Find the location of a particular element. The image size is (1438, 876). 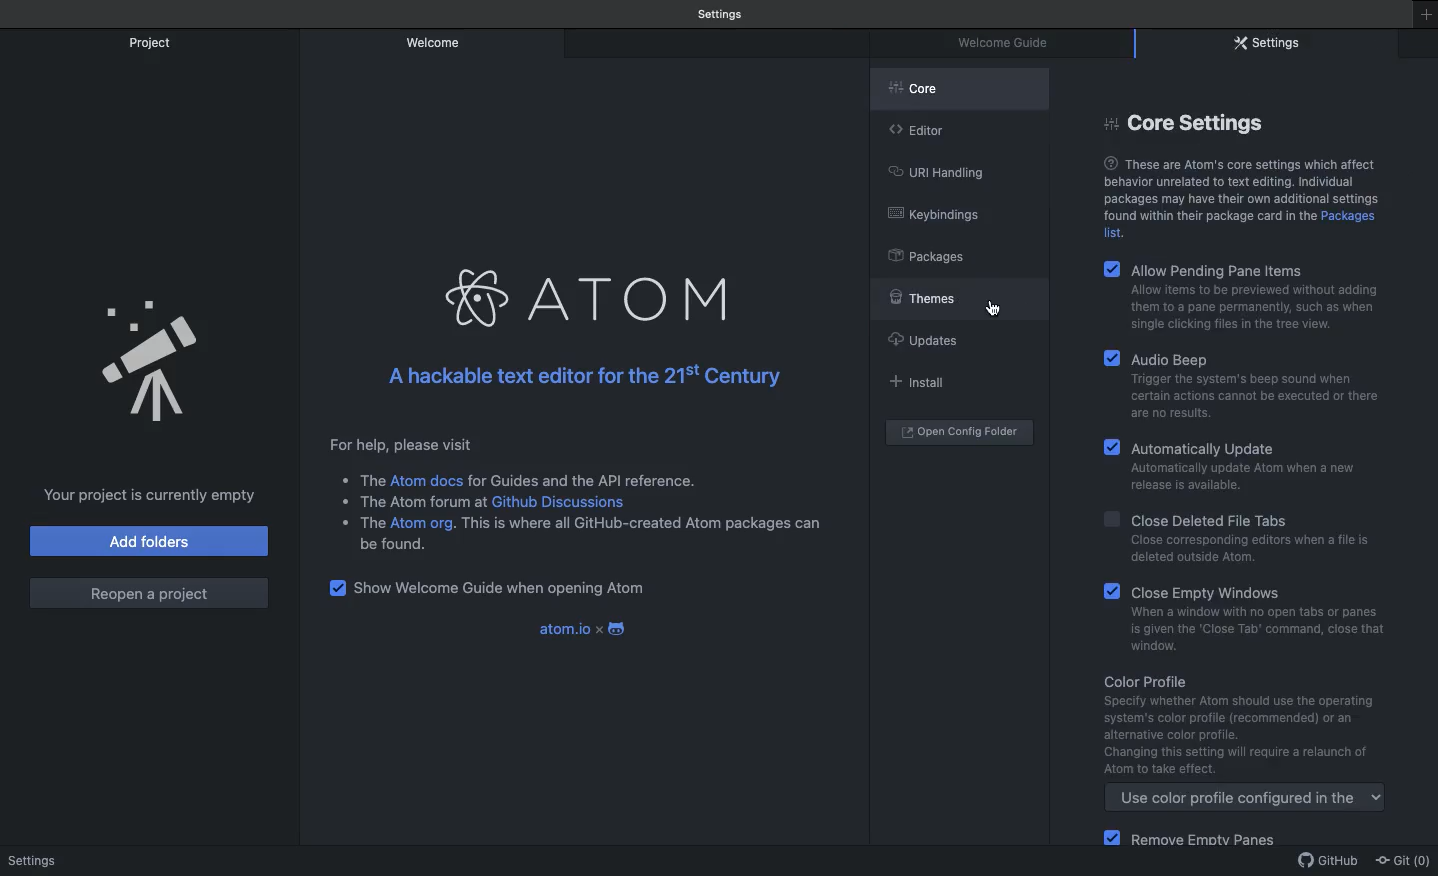

atom.ioxandroid is located at coordinates (588, 628).